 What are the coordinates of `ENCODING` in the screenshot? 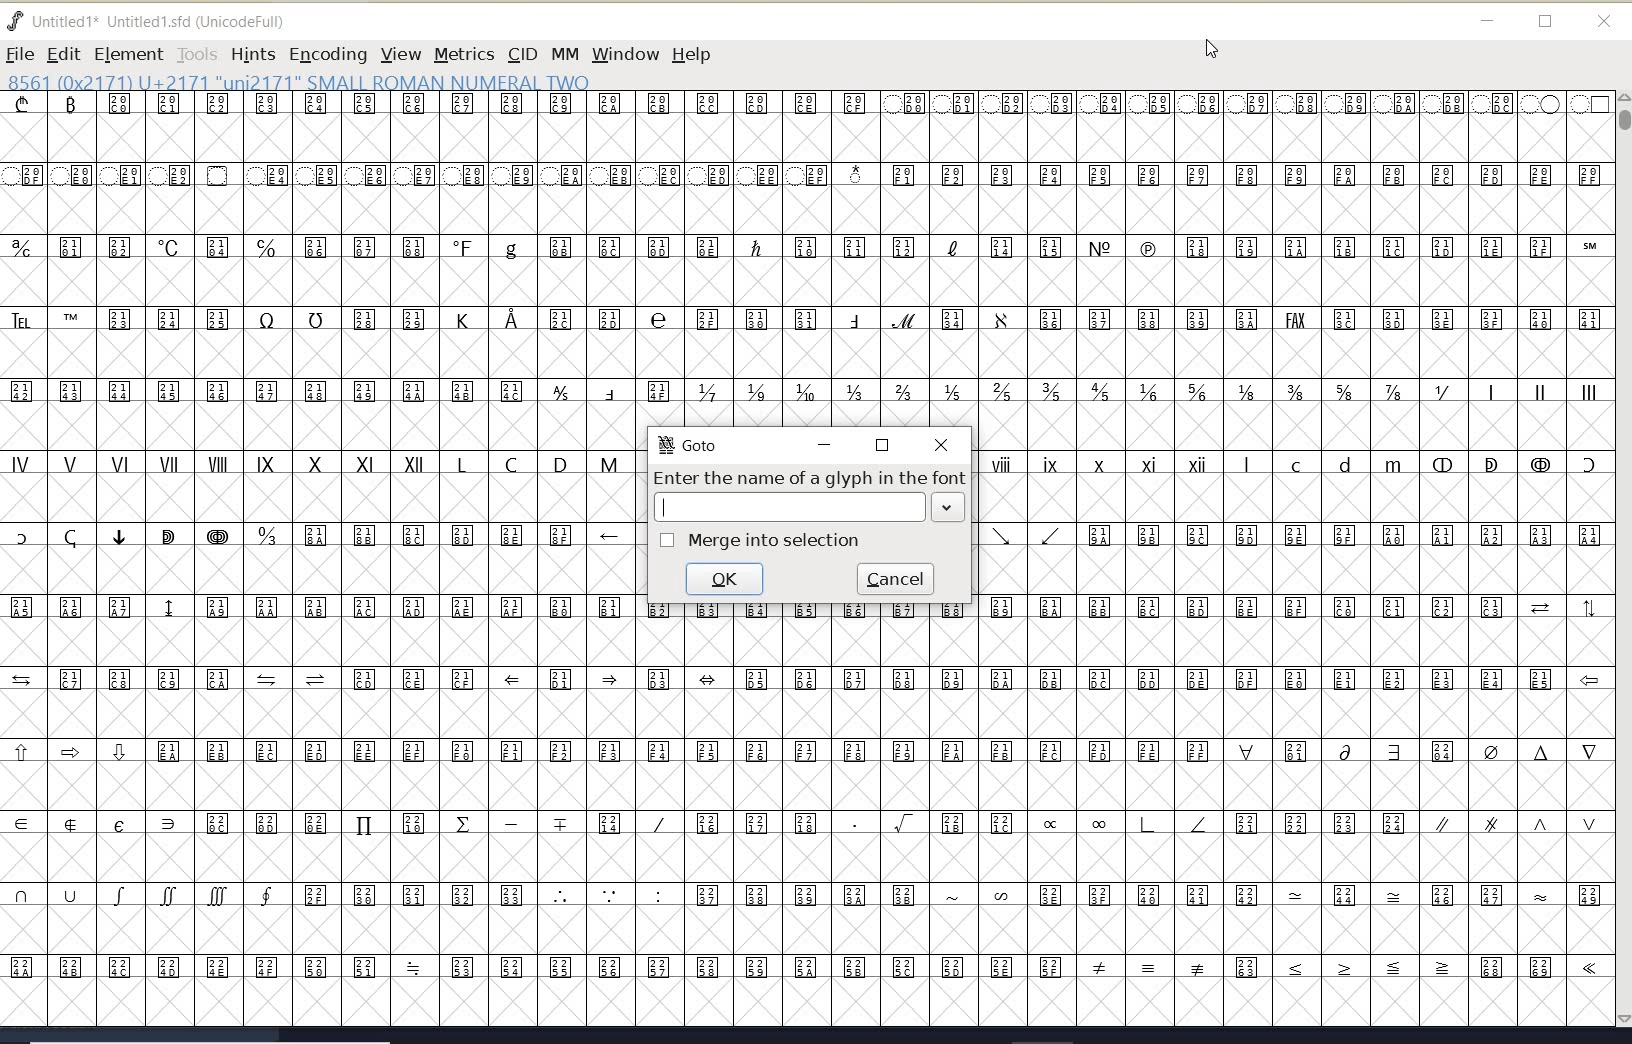 It's located at (328, 55).